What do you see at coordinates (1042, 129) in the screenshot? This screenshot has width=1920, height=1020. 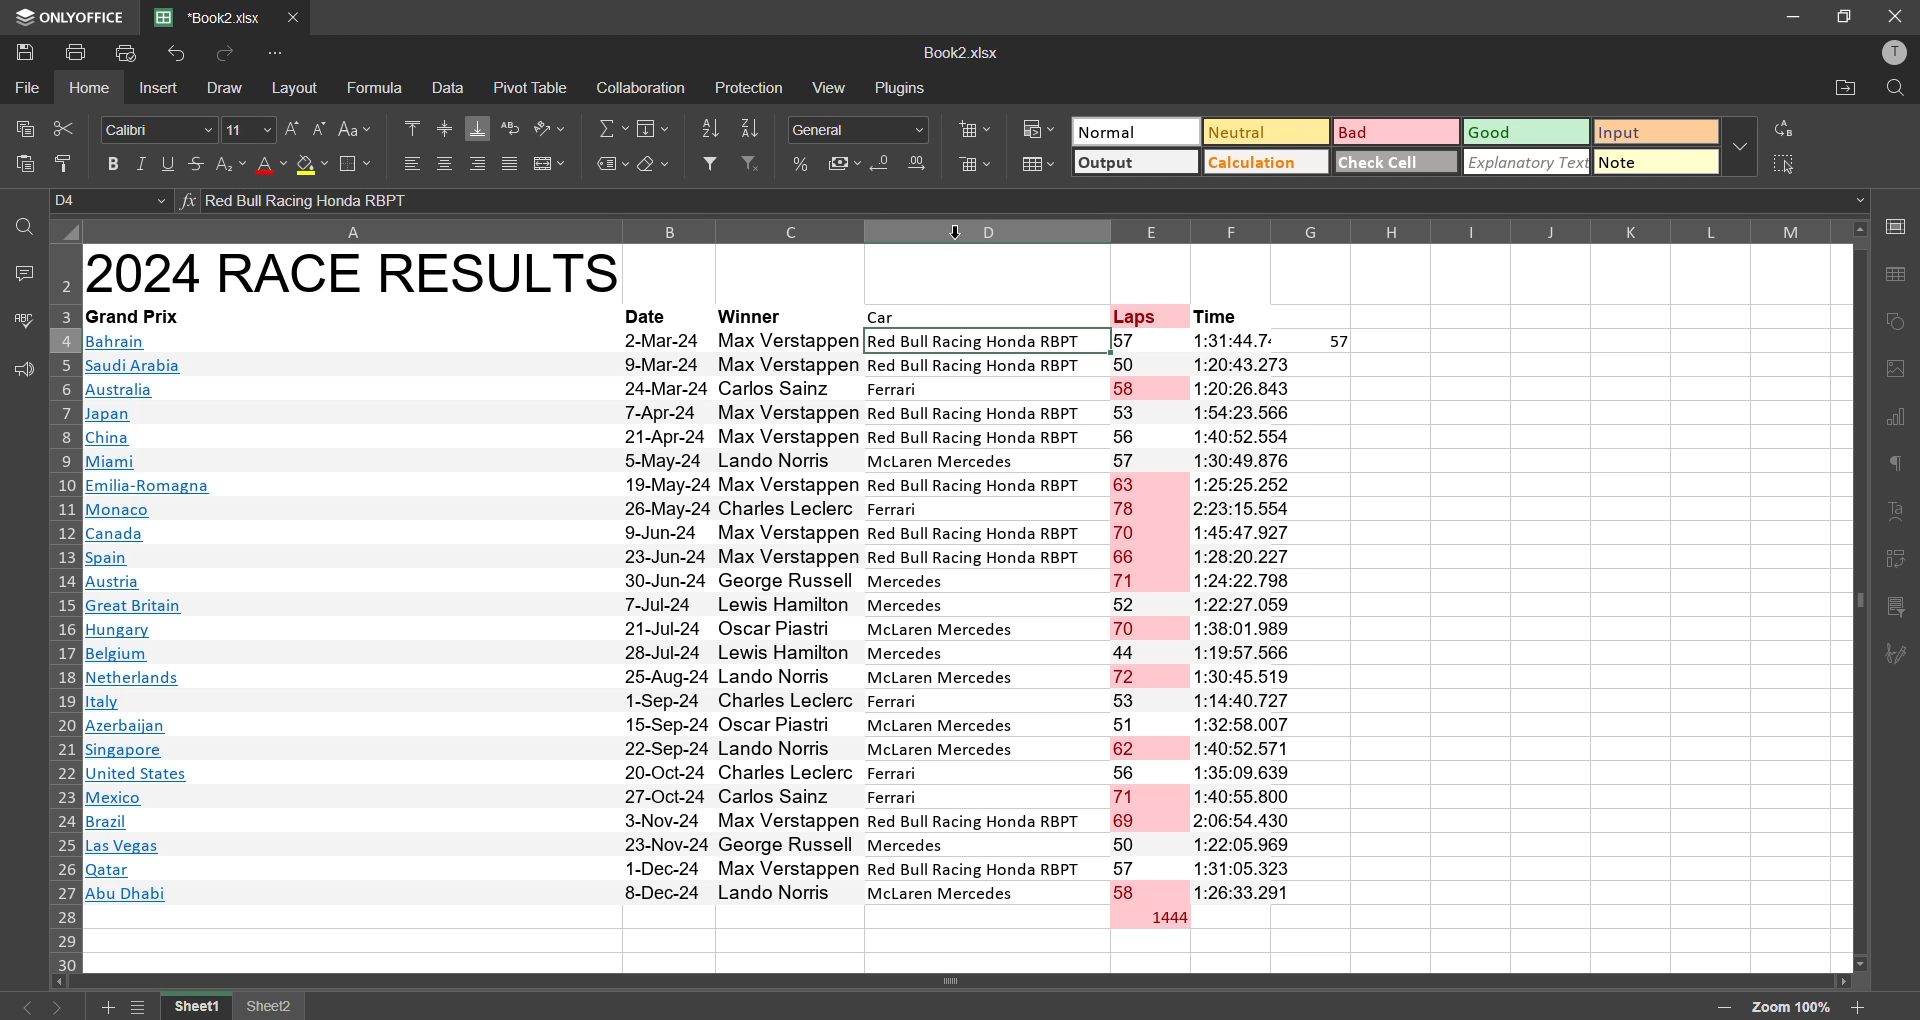 I see `conditional formatting` at bounding box center [1042, 129].